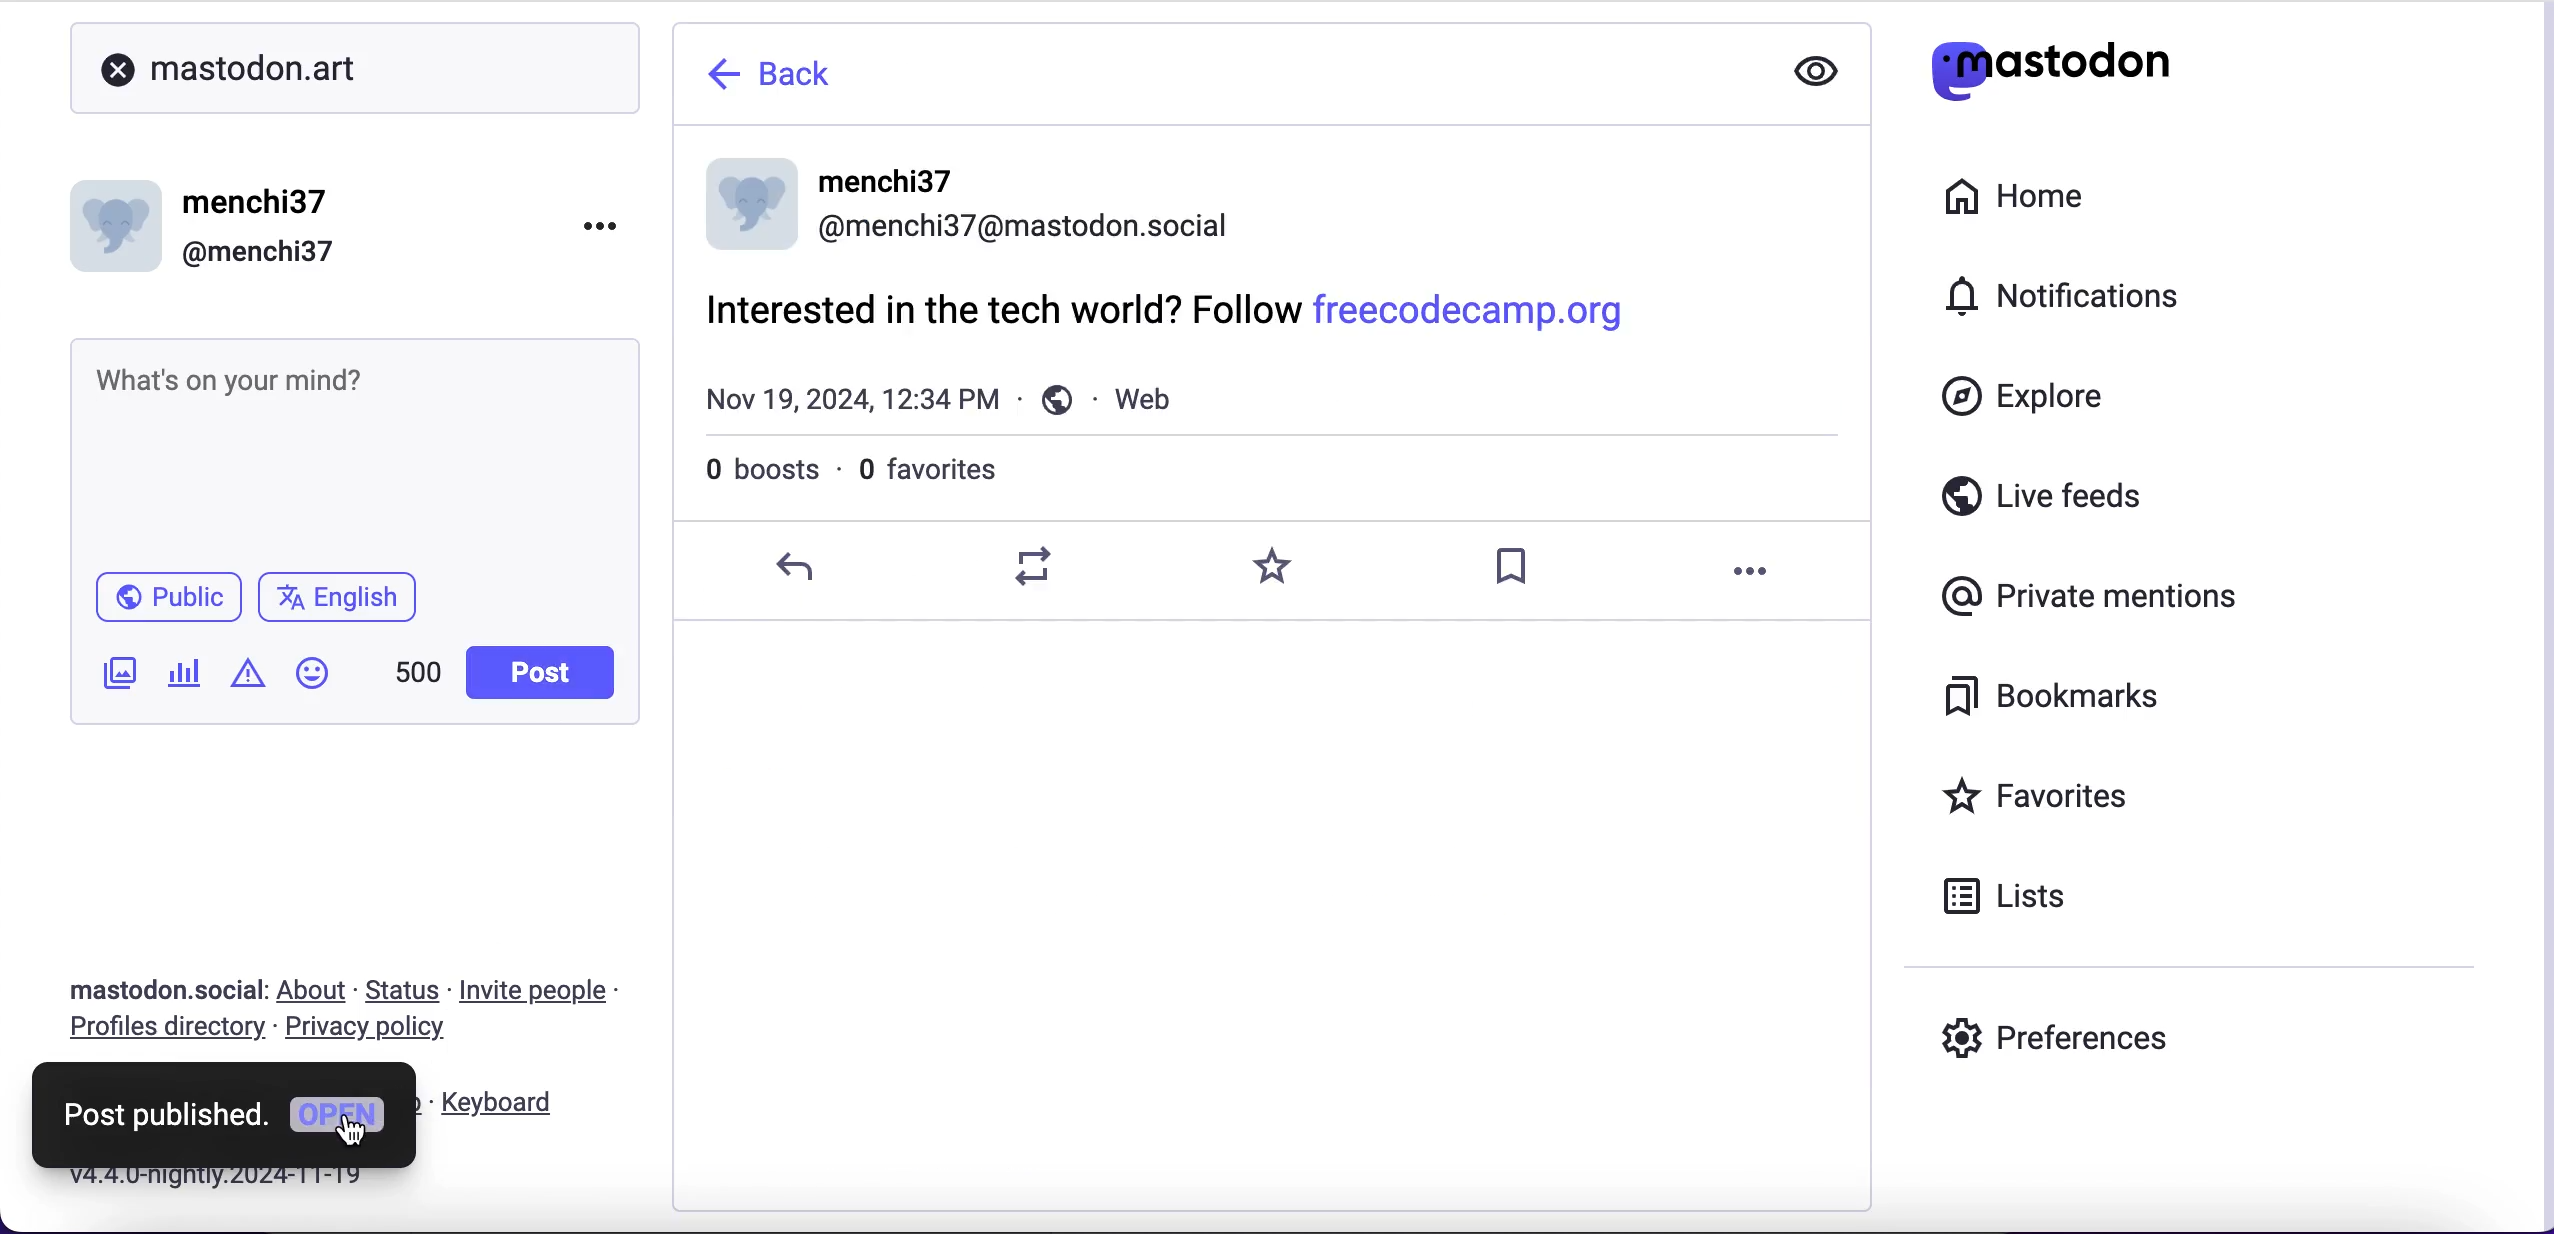 This screenshot has width=2554, height=1234. Describe the element at coordinates (2089, 594) in the screenshot. I see `private mentions` at that location.